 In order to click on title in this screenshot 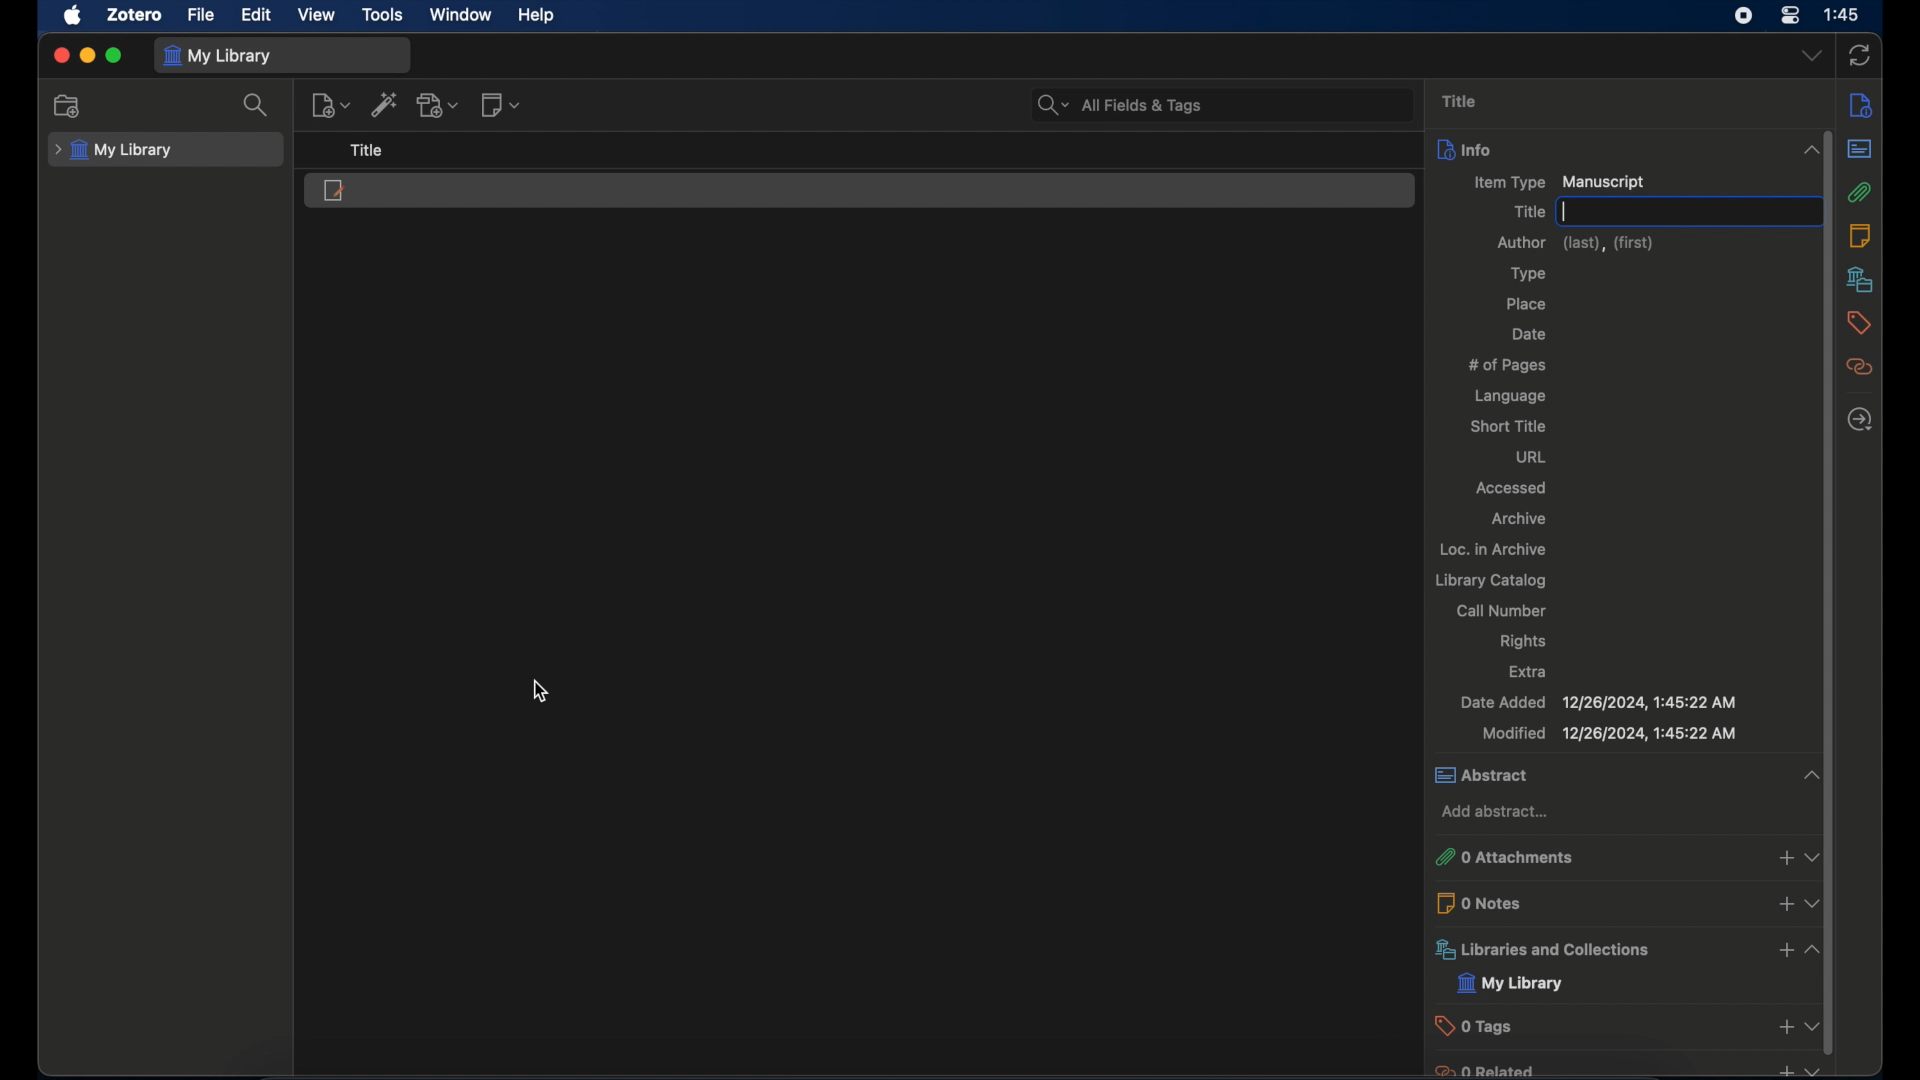, I will do `click(1459, 101)`.